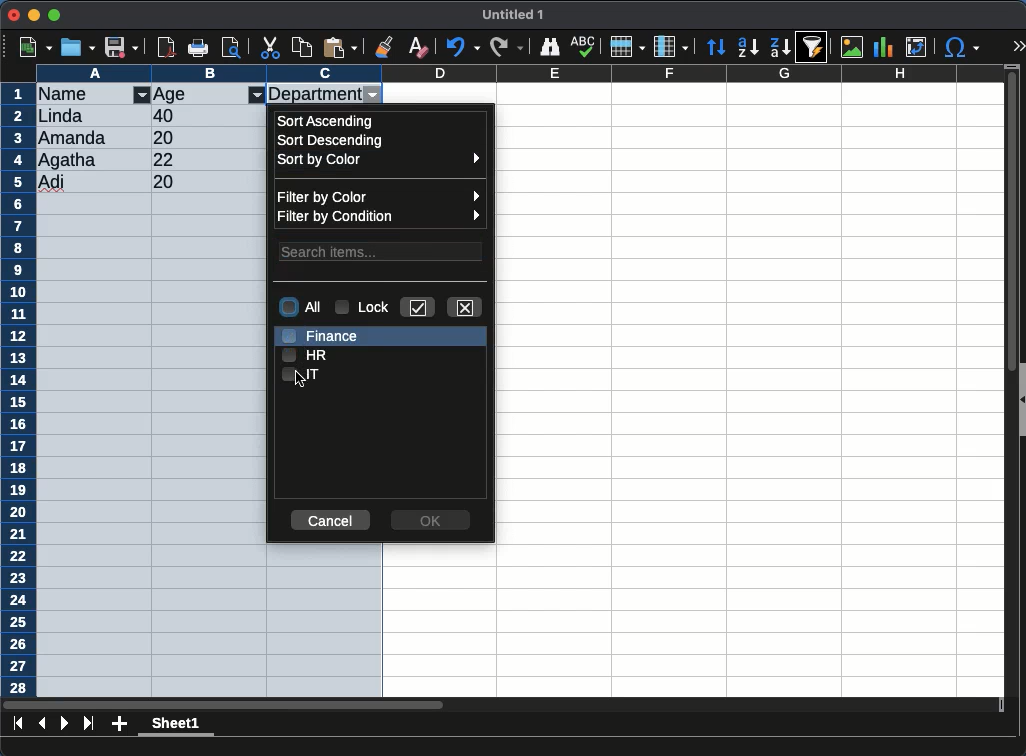  I want to click on rows, so click(18, 390).